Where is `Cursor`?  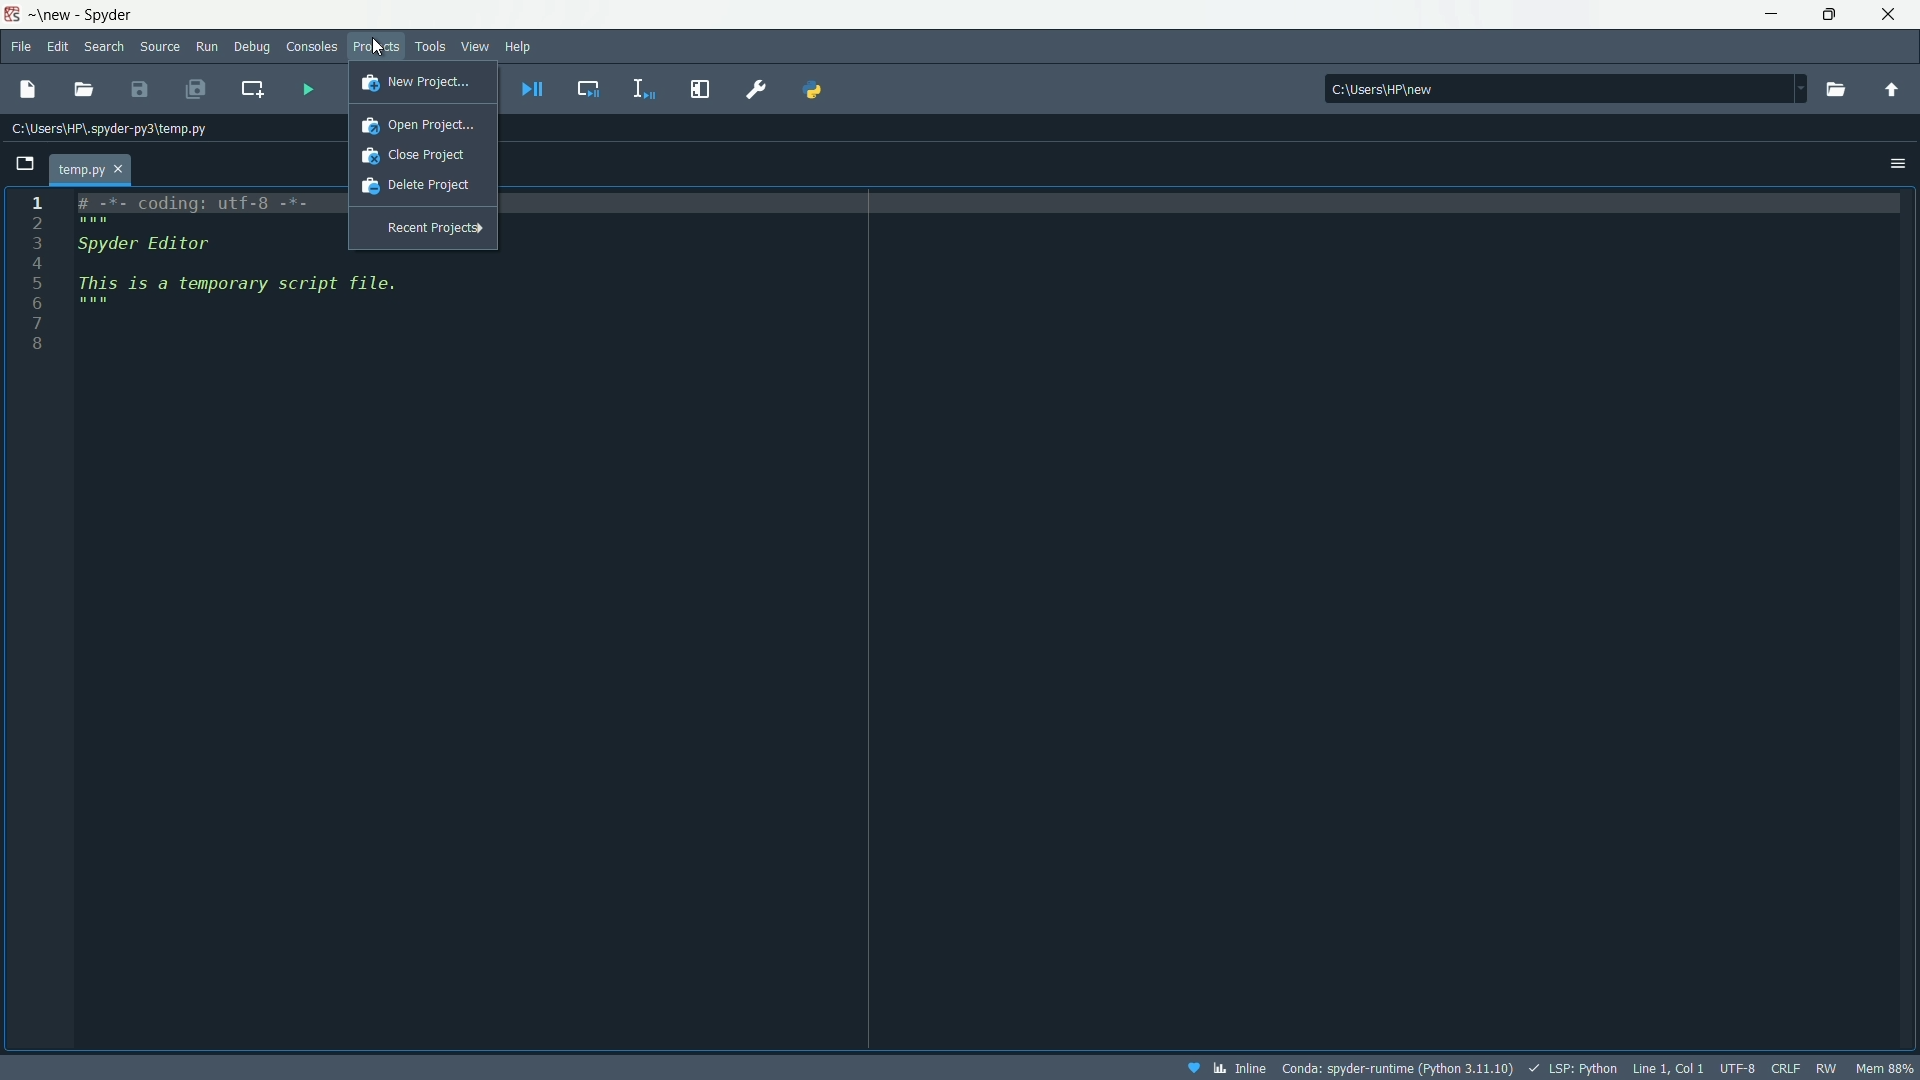
Cursor is located at coordinates (378, 49).